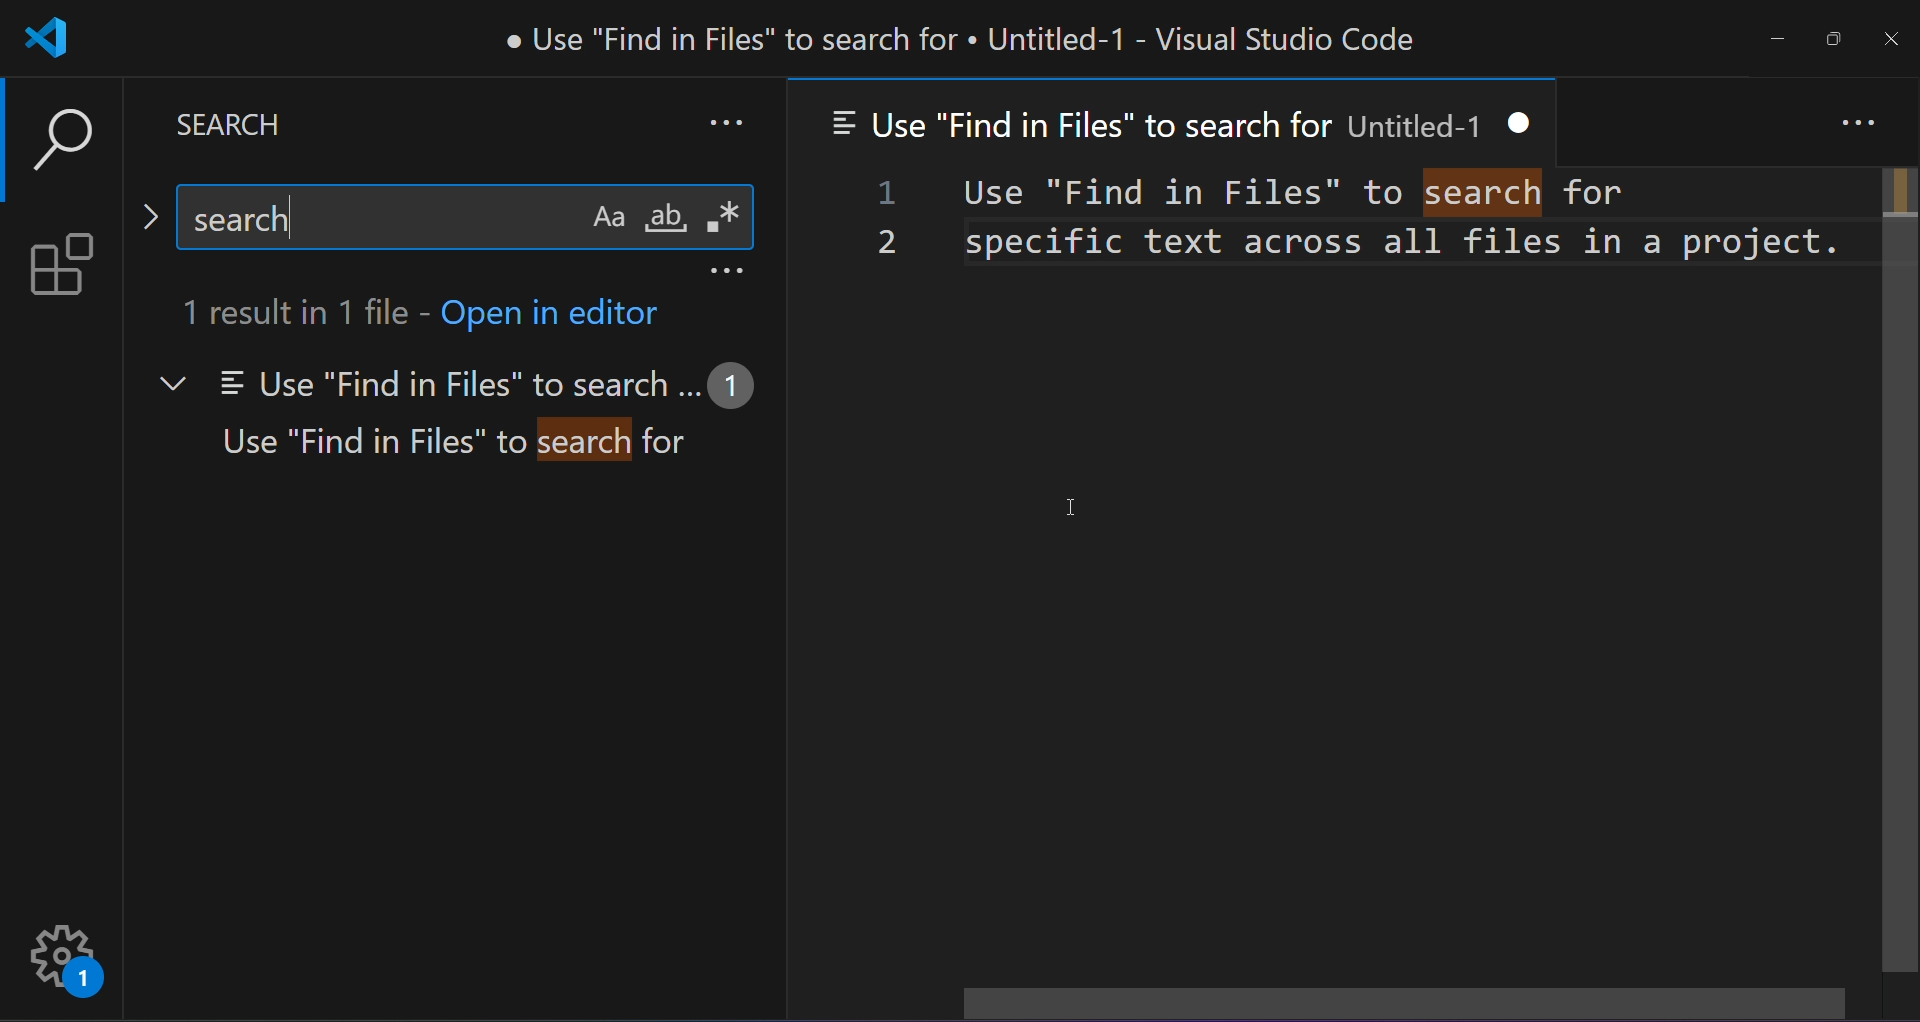  I want to click on  Use "Find in Files" to search...1, so click(494, 380).